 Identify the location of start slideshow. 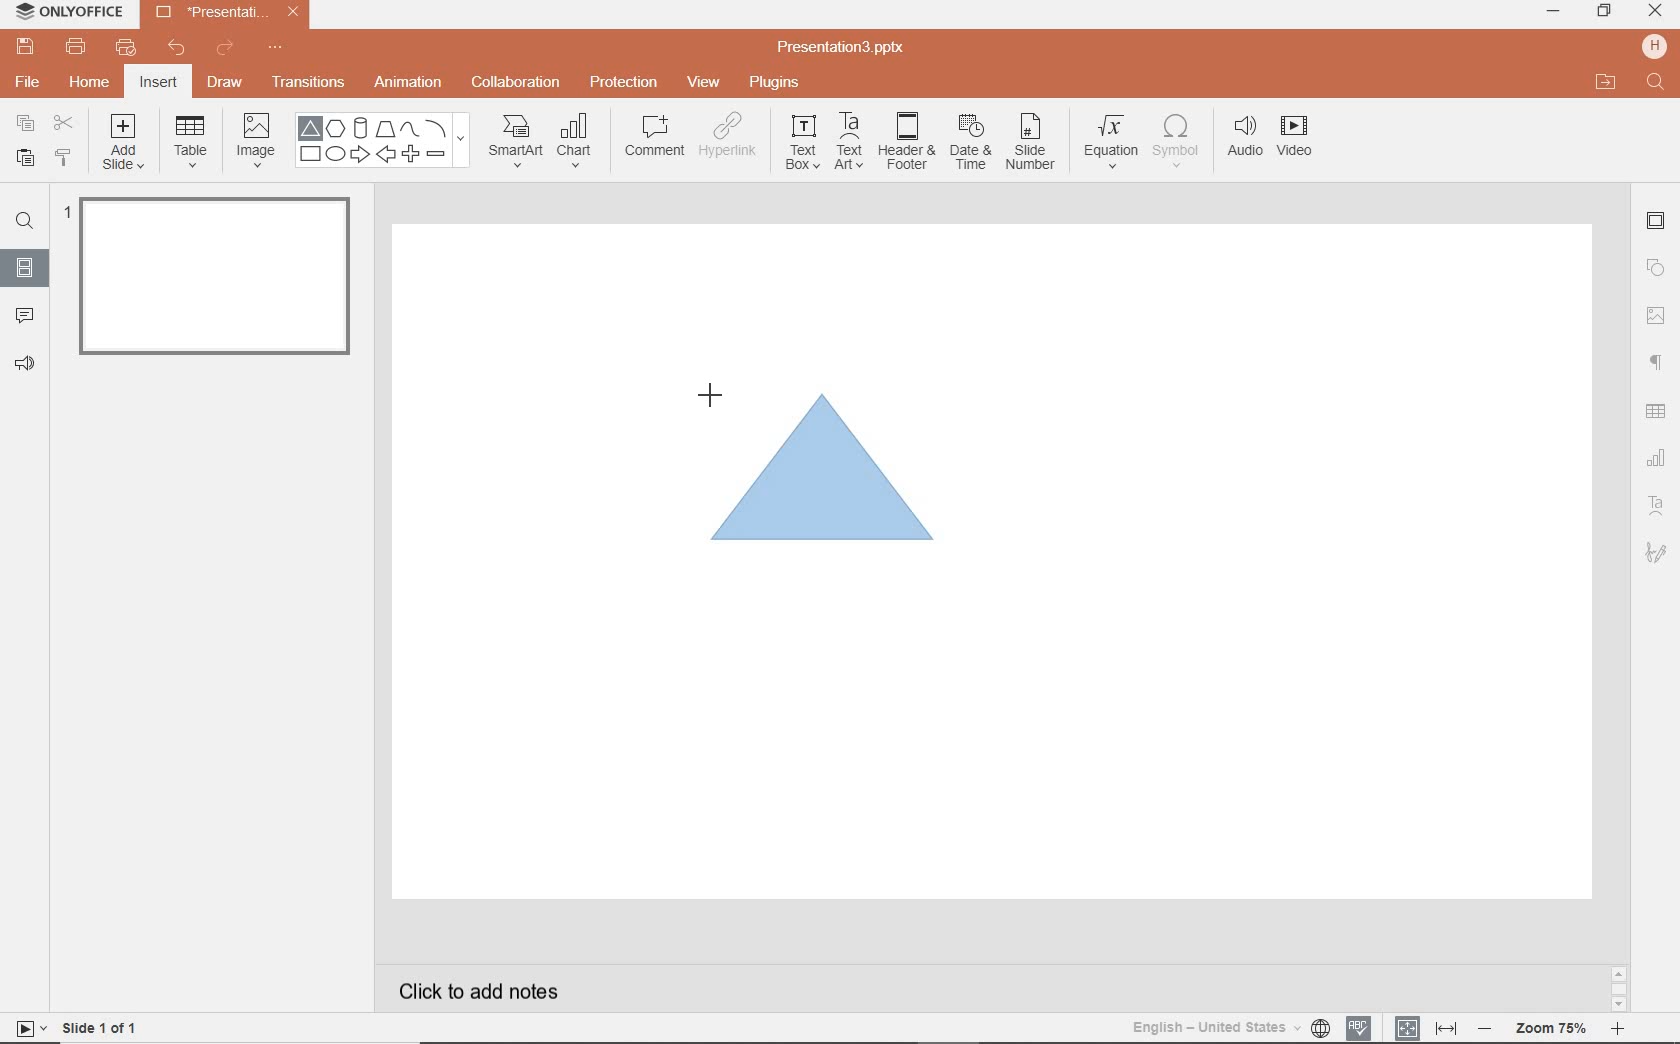
(24, 1031).